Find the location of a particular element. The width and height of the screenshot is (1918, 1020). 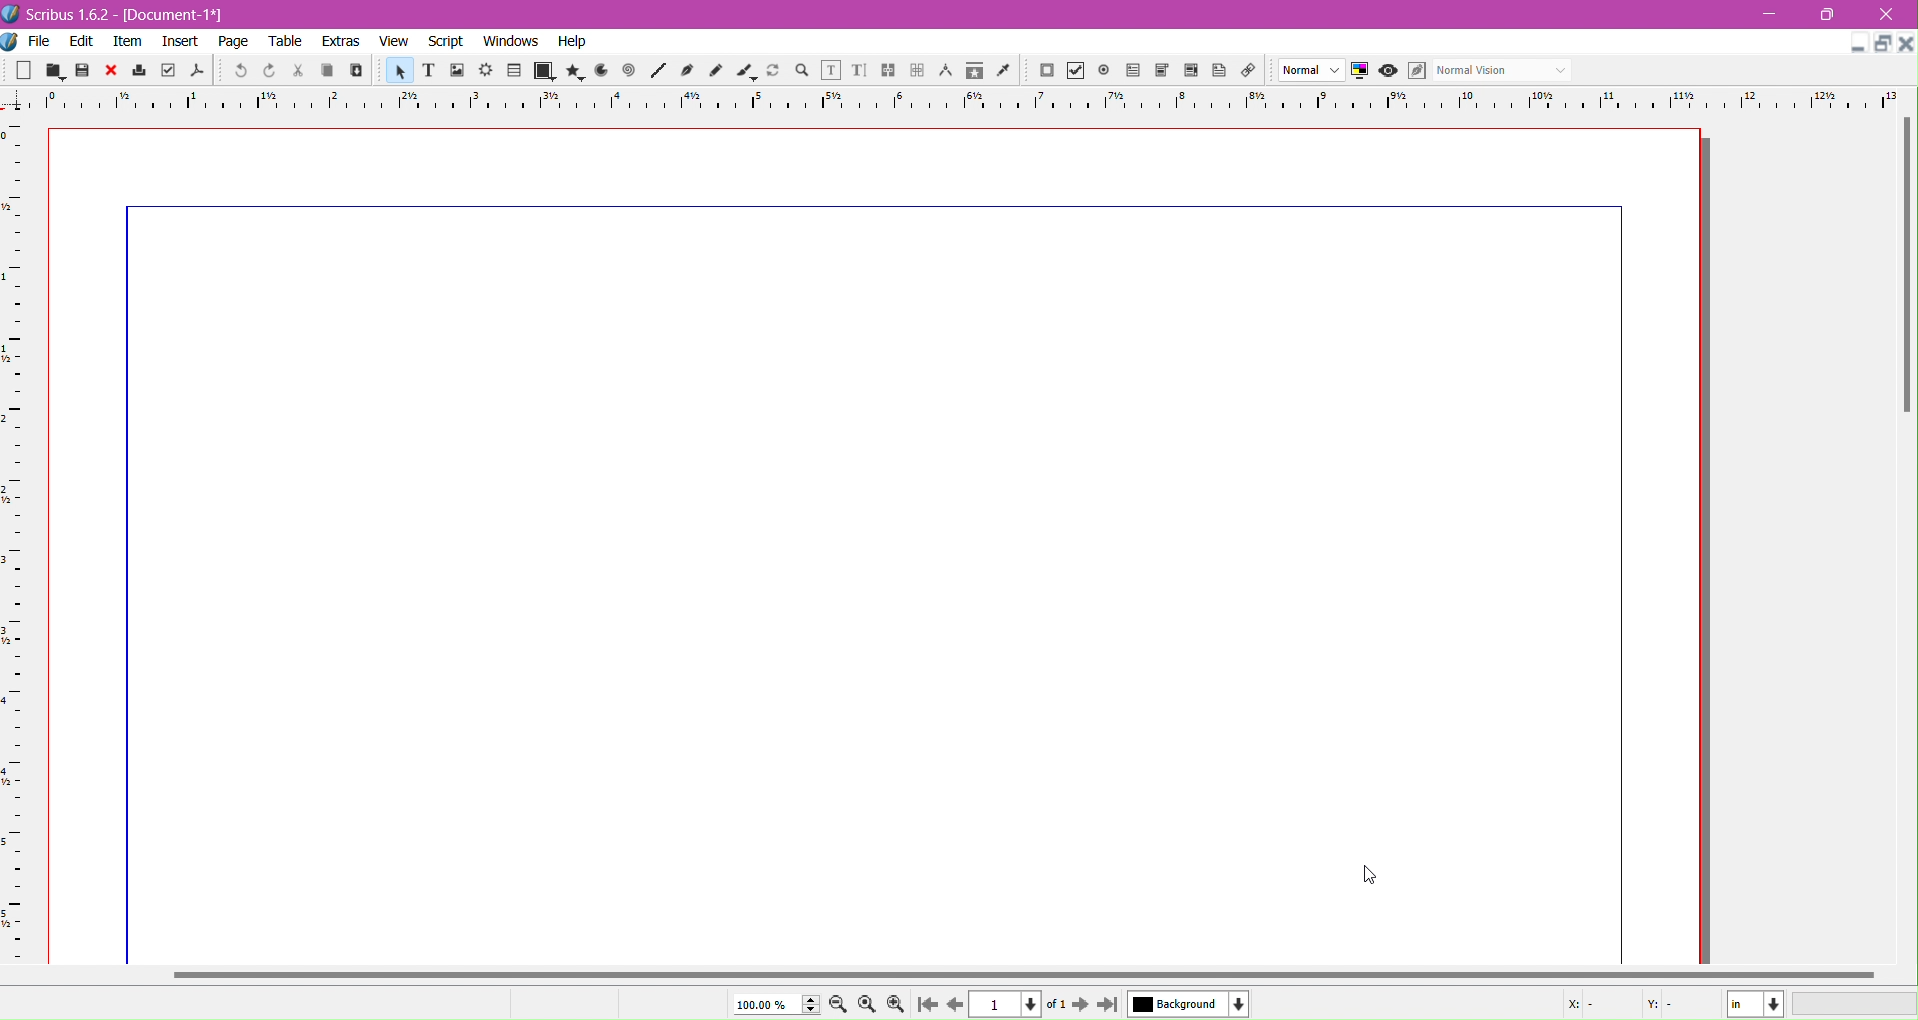

go to previous page is located at coordinates (955, 1005).